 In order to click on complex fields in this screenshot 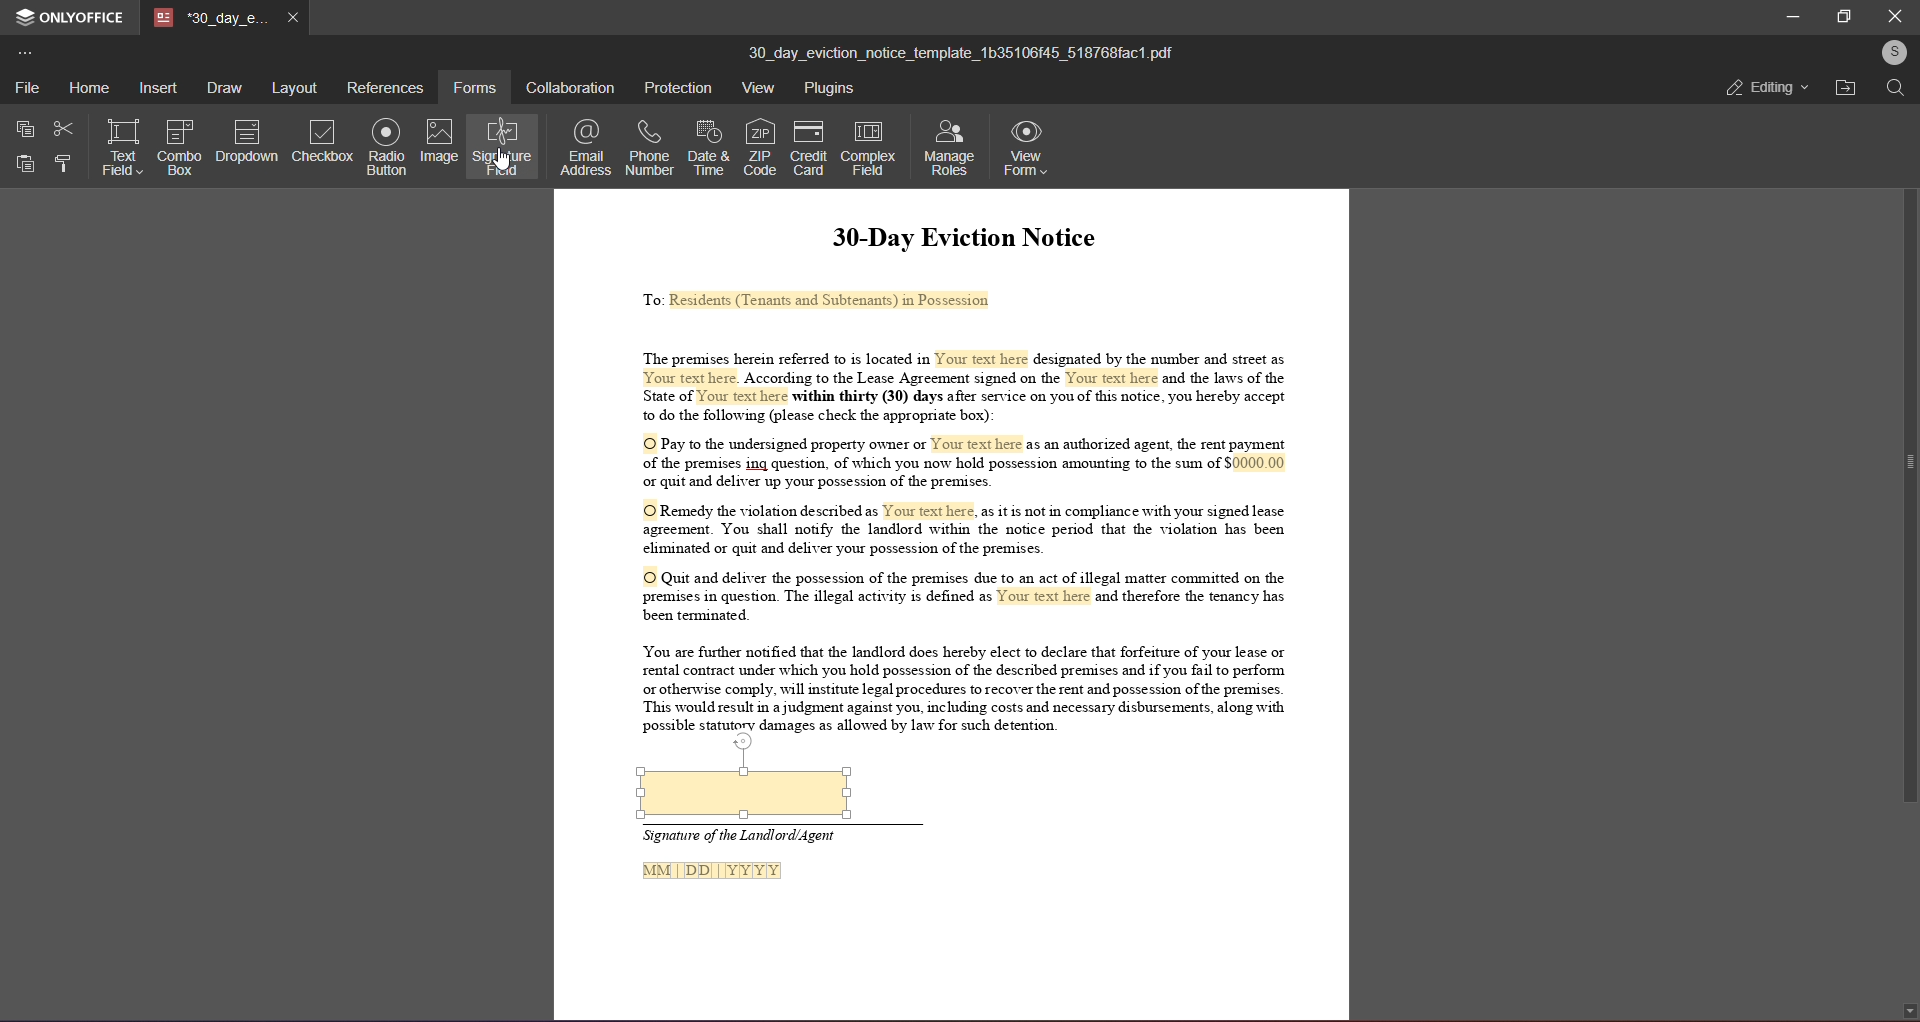, I will do `click(870, 148)`.